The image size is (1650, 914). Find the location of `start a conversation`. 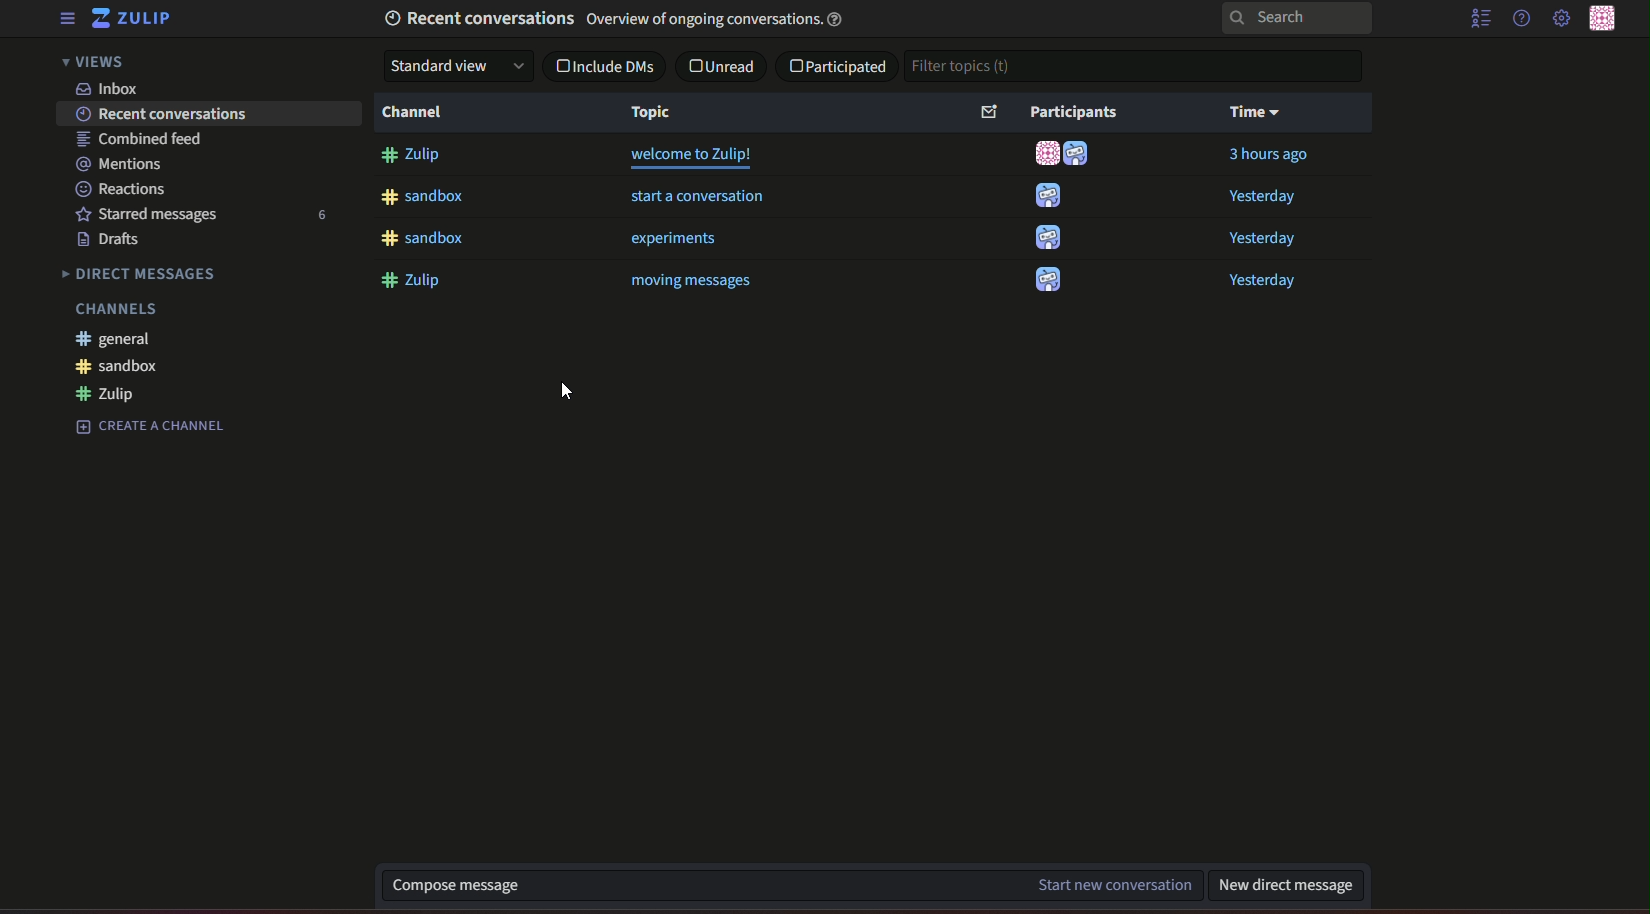

start a conversation is located at coordinates (696, 198).